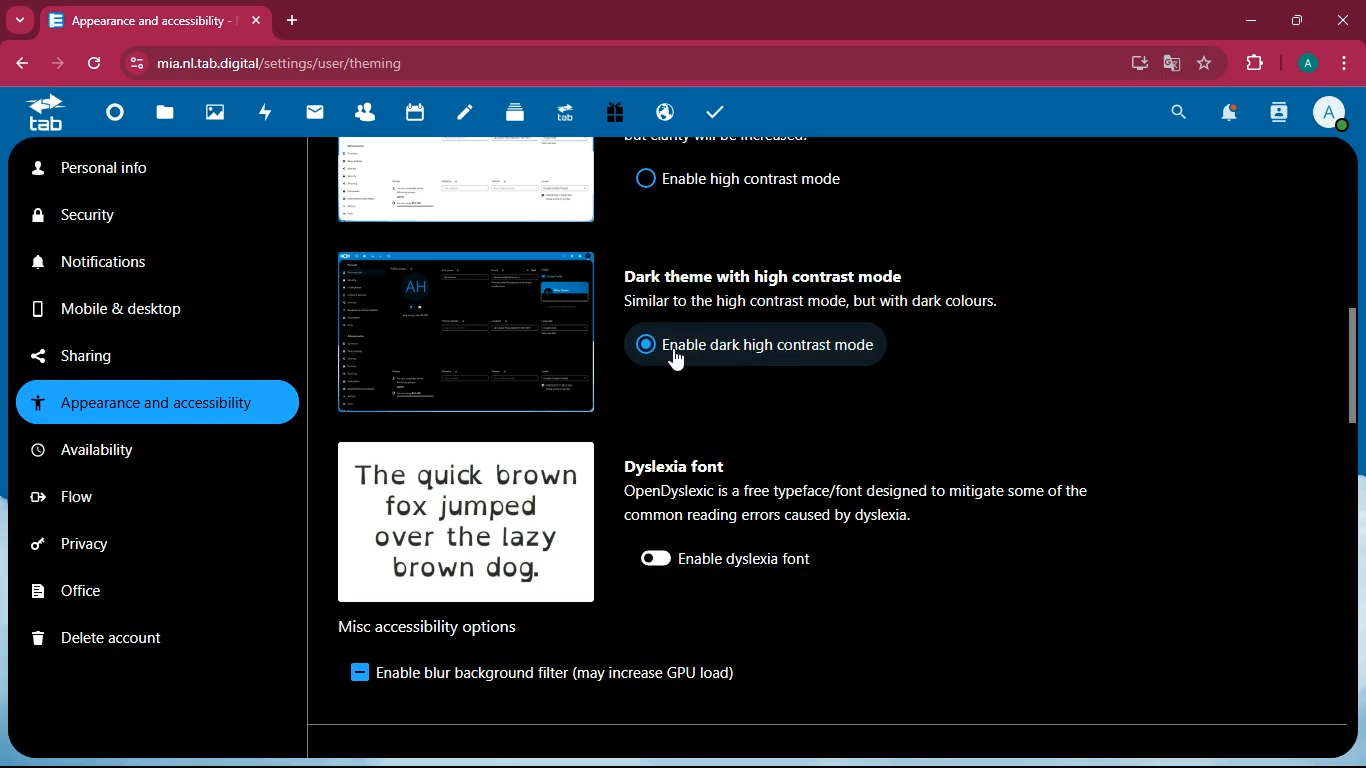 This screenshot has width=1366, height=768. What do you see at coordinates (120, 117) in the screenshot?
I see `home` at bounding box center [120, 117].